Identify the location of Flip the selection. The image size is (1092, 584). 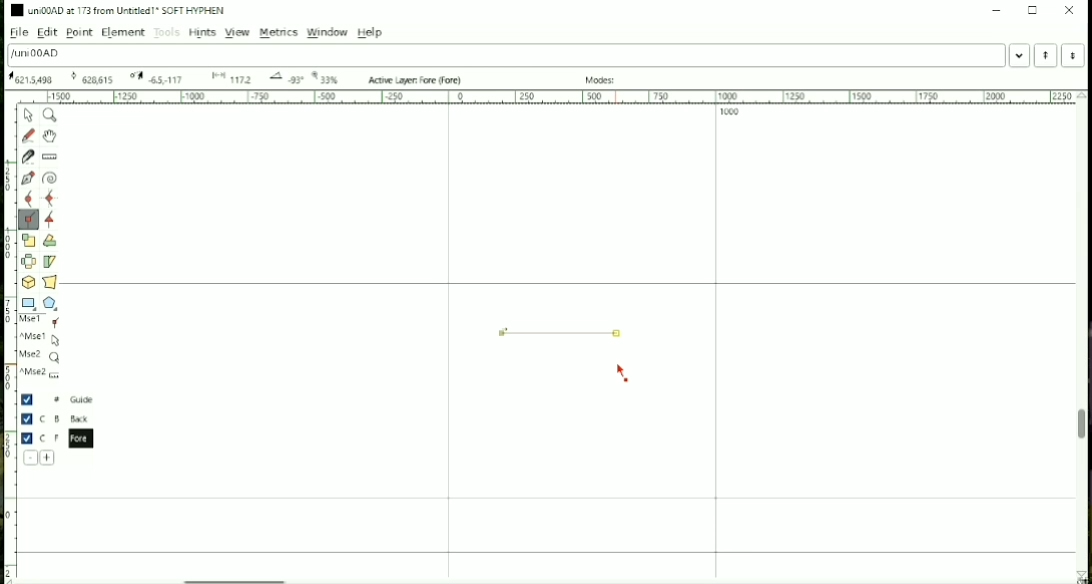
(29, 261).